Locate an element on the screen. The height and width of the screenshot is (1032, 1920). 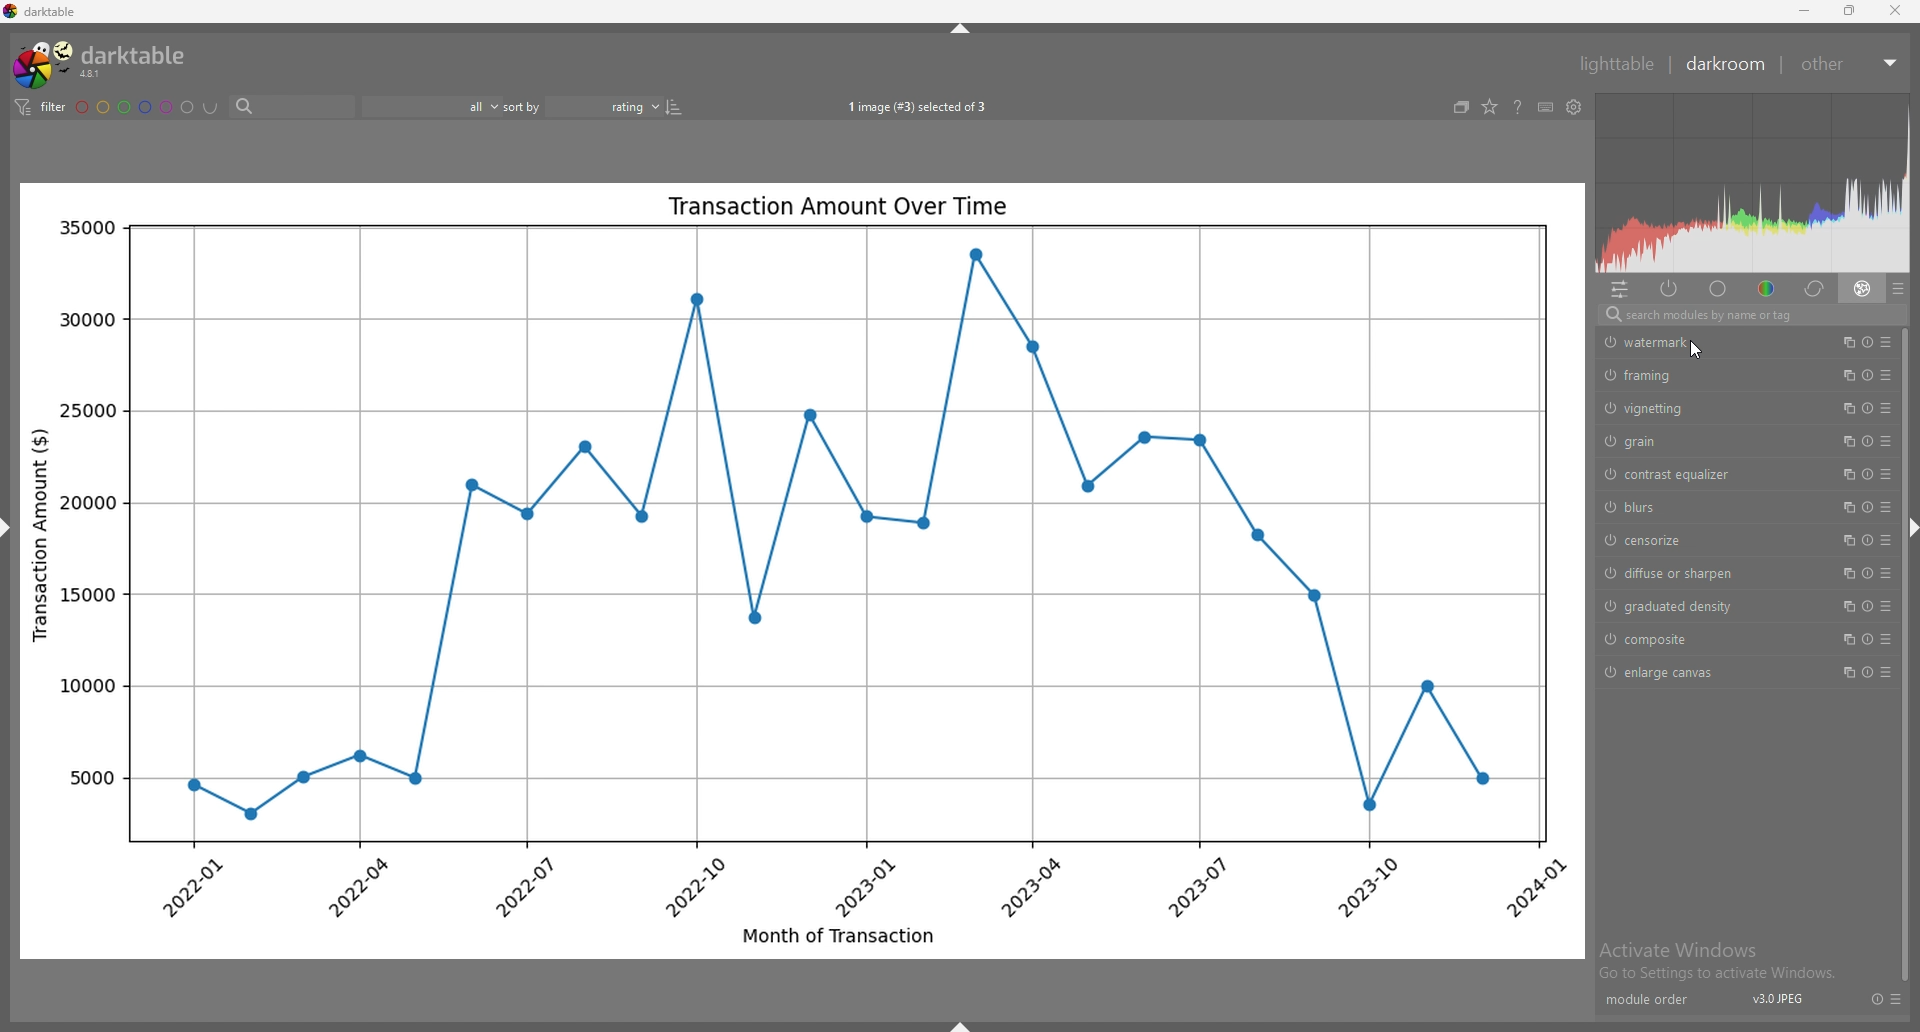
multiple instances action is located at coordinates (1846, 375).